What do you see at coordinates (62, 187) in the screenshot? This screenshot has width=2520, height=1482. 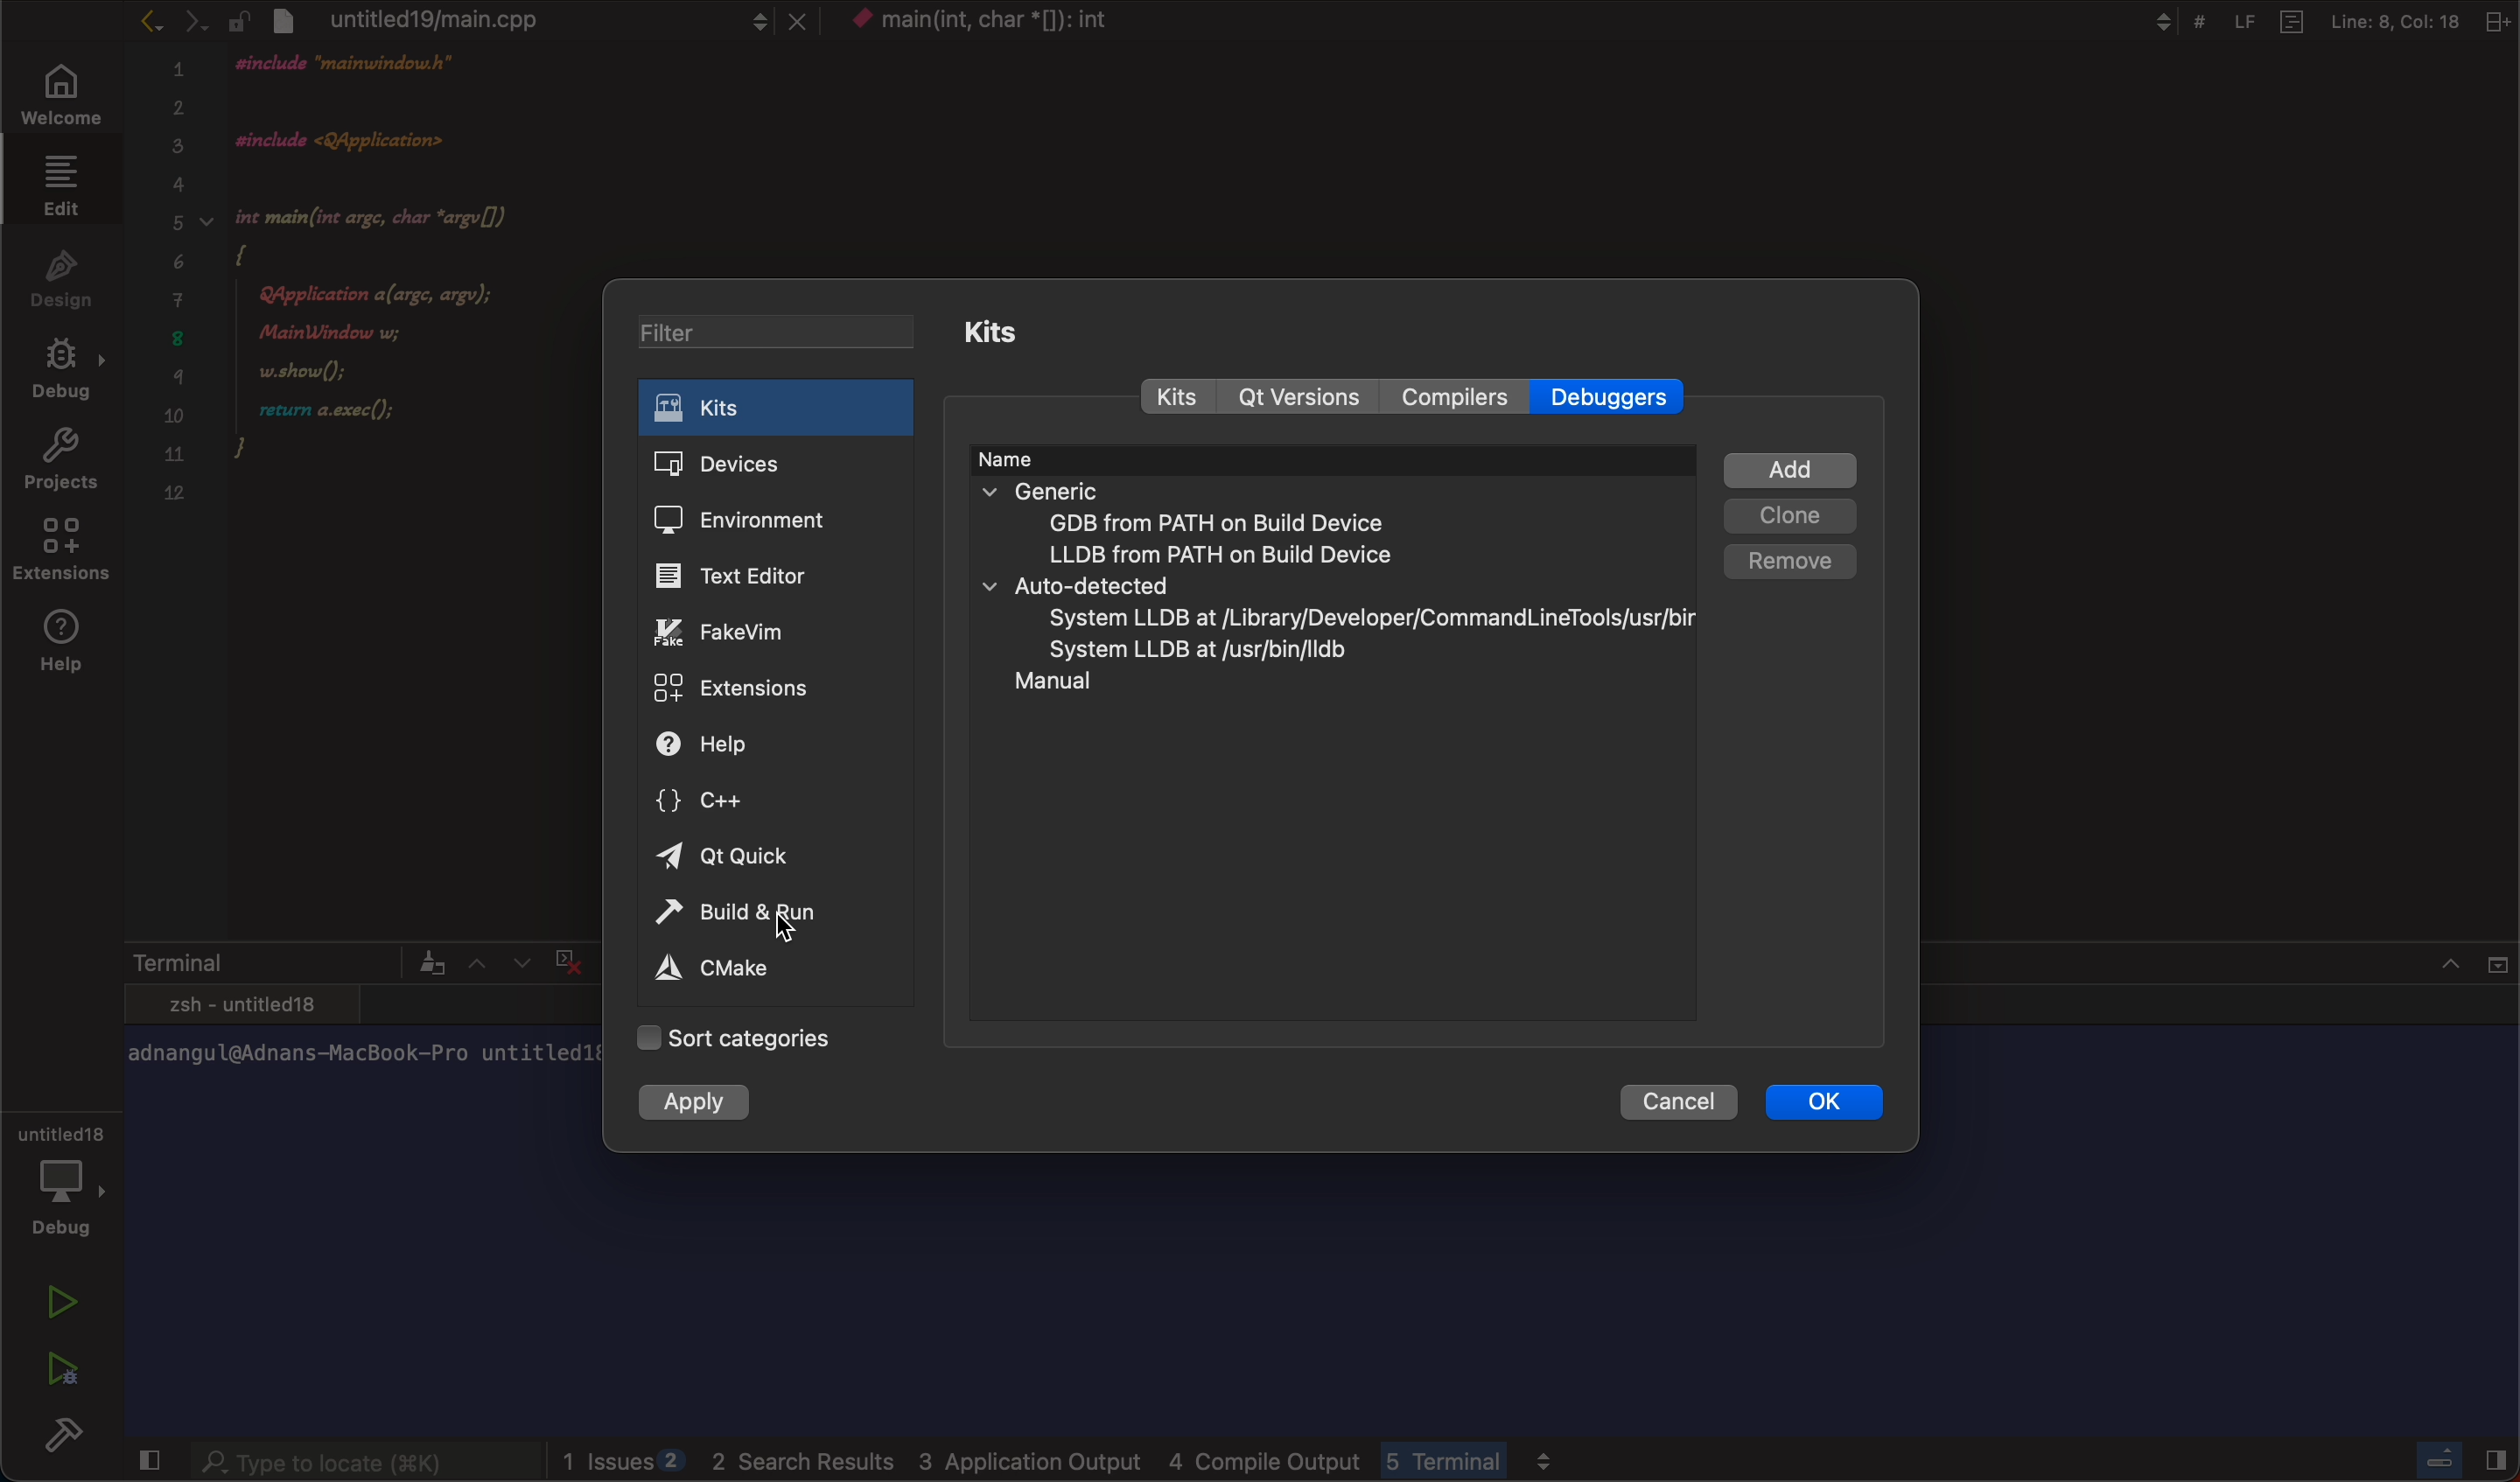 I see `edit` at bounding box center [62, 187].